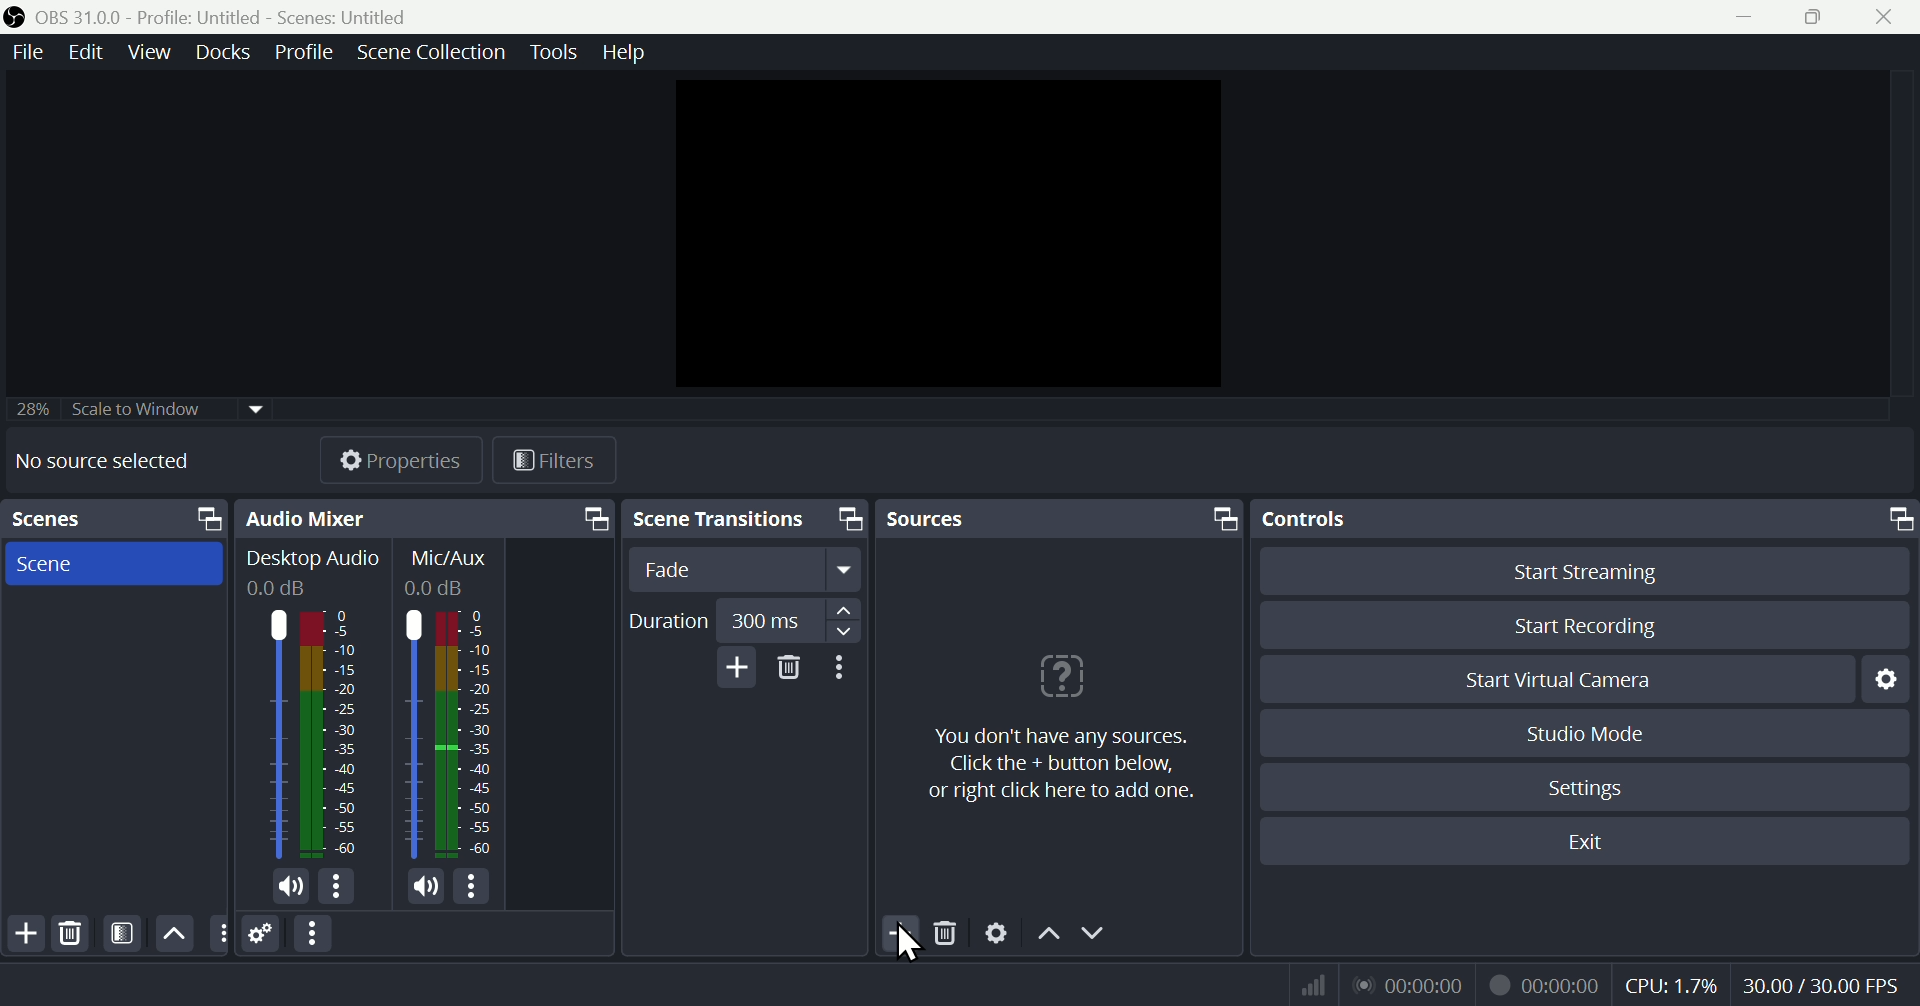  I want to click on Scale to , so click(131, 412).